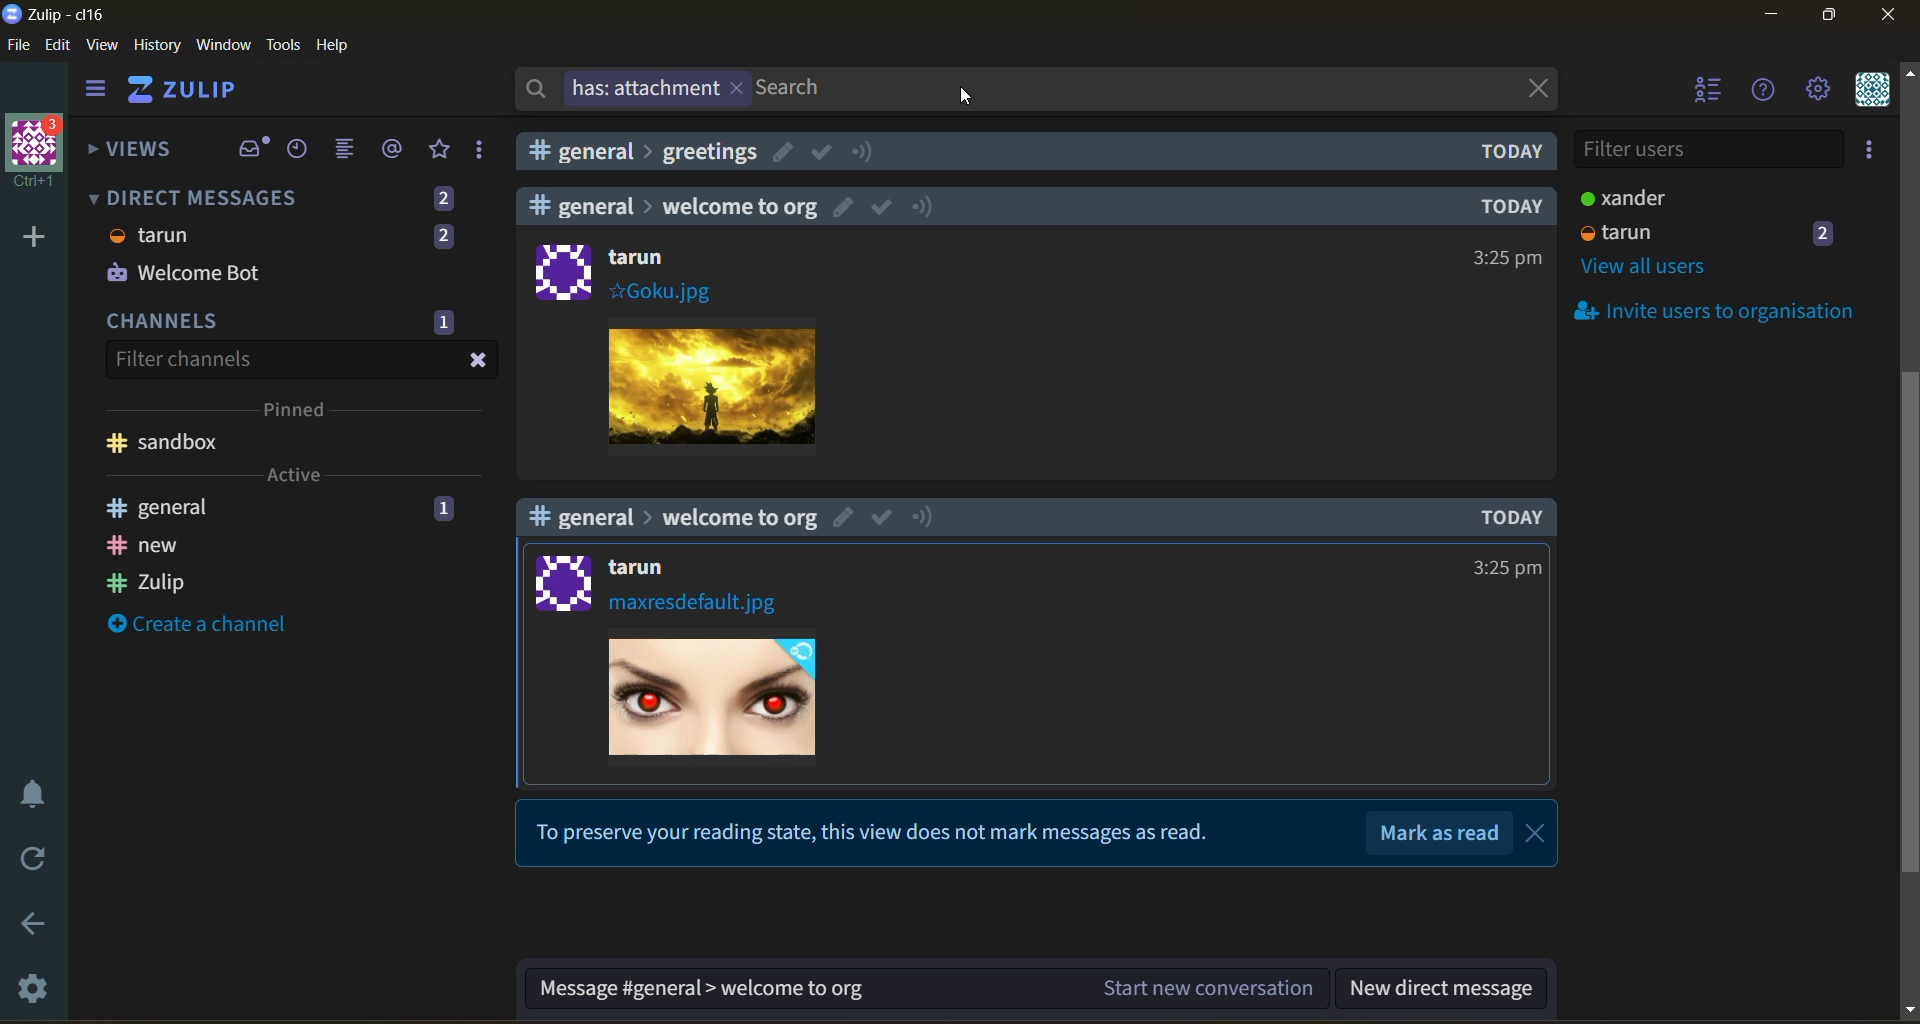  Describe the element at coordinates (701, 990) in the screenshot. I see `Message #general > welcome to org` at that location.